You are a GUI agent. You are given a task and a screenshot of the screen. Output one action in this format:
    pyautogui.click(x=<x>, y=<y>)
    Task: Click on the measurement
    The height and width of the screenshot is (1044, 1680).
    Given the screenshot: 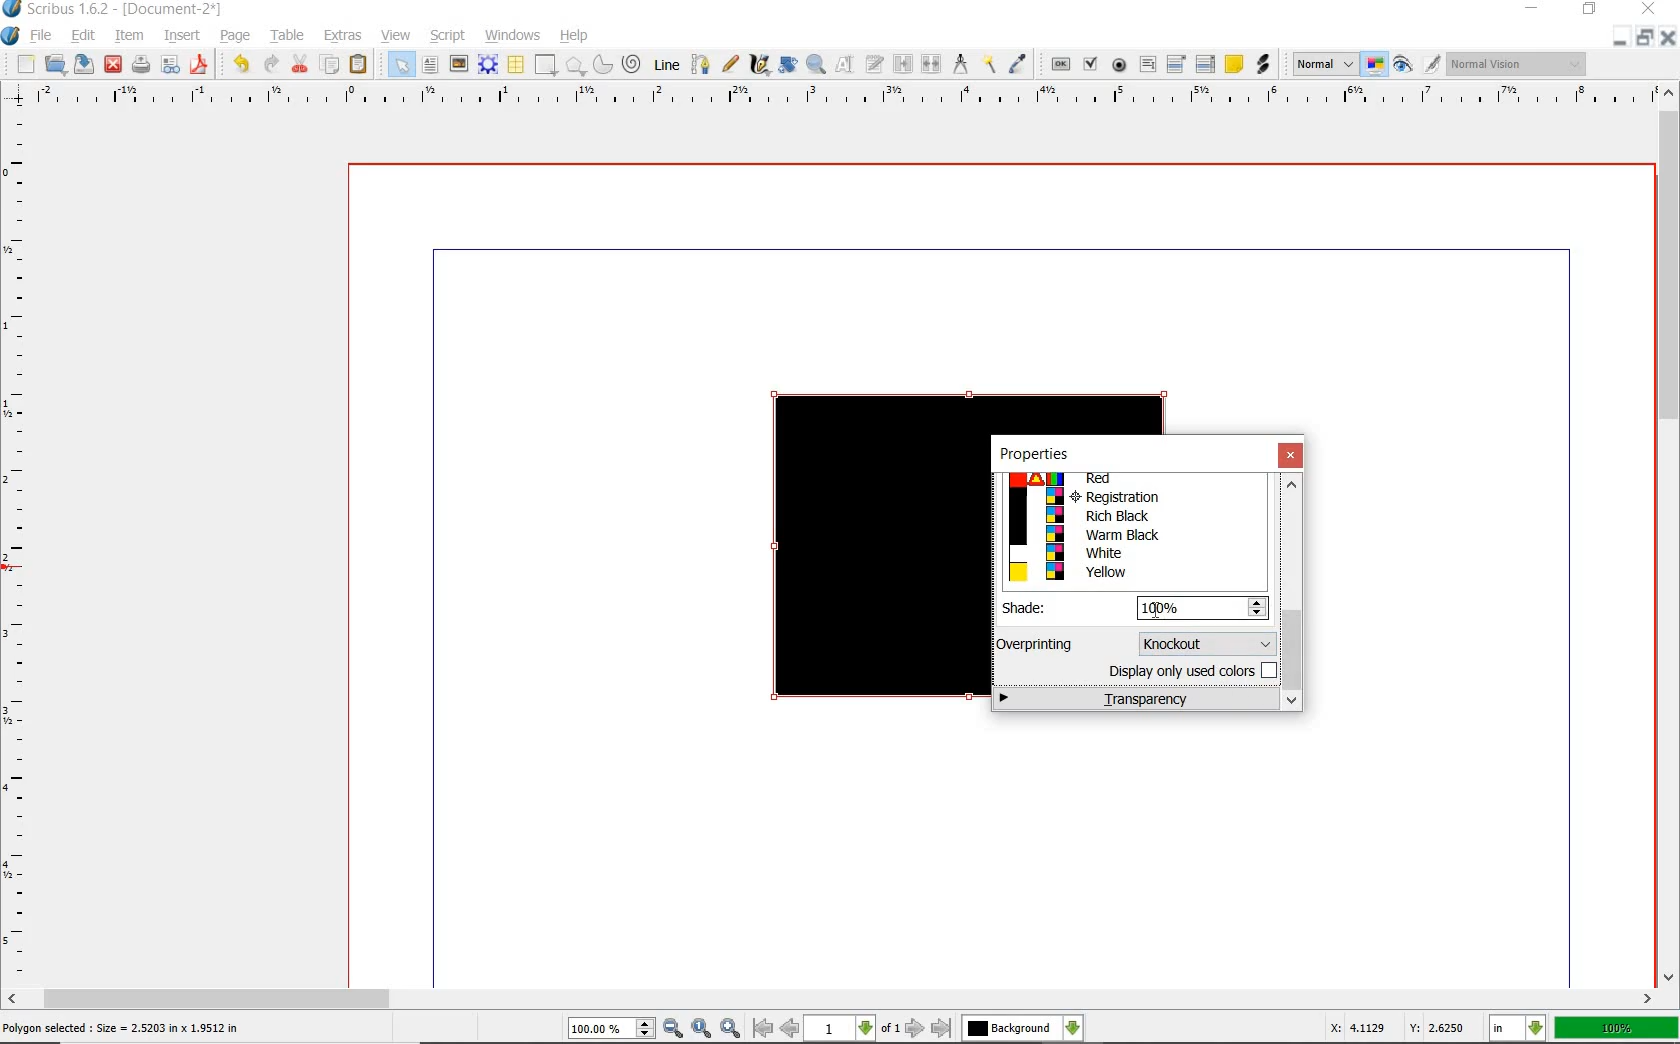 What is the action you would take?
    pyautogui.click(x=963, y=66)
    